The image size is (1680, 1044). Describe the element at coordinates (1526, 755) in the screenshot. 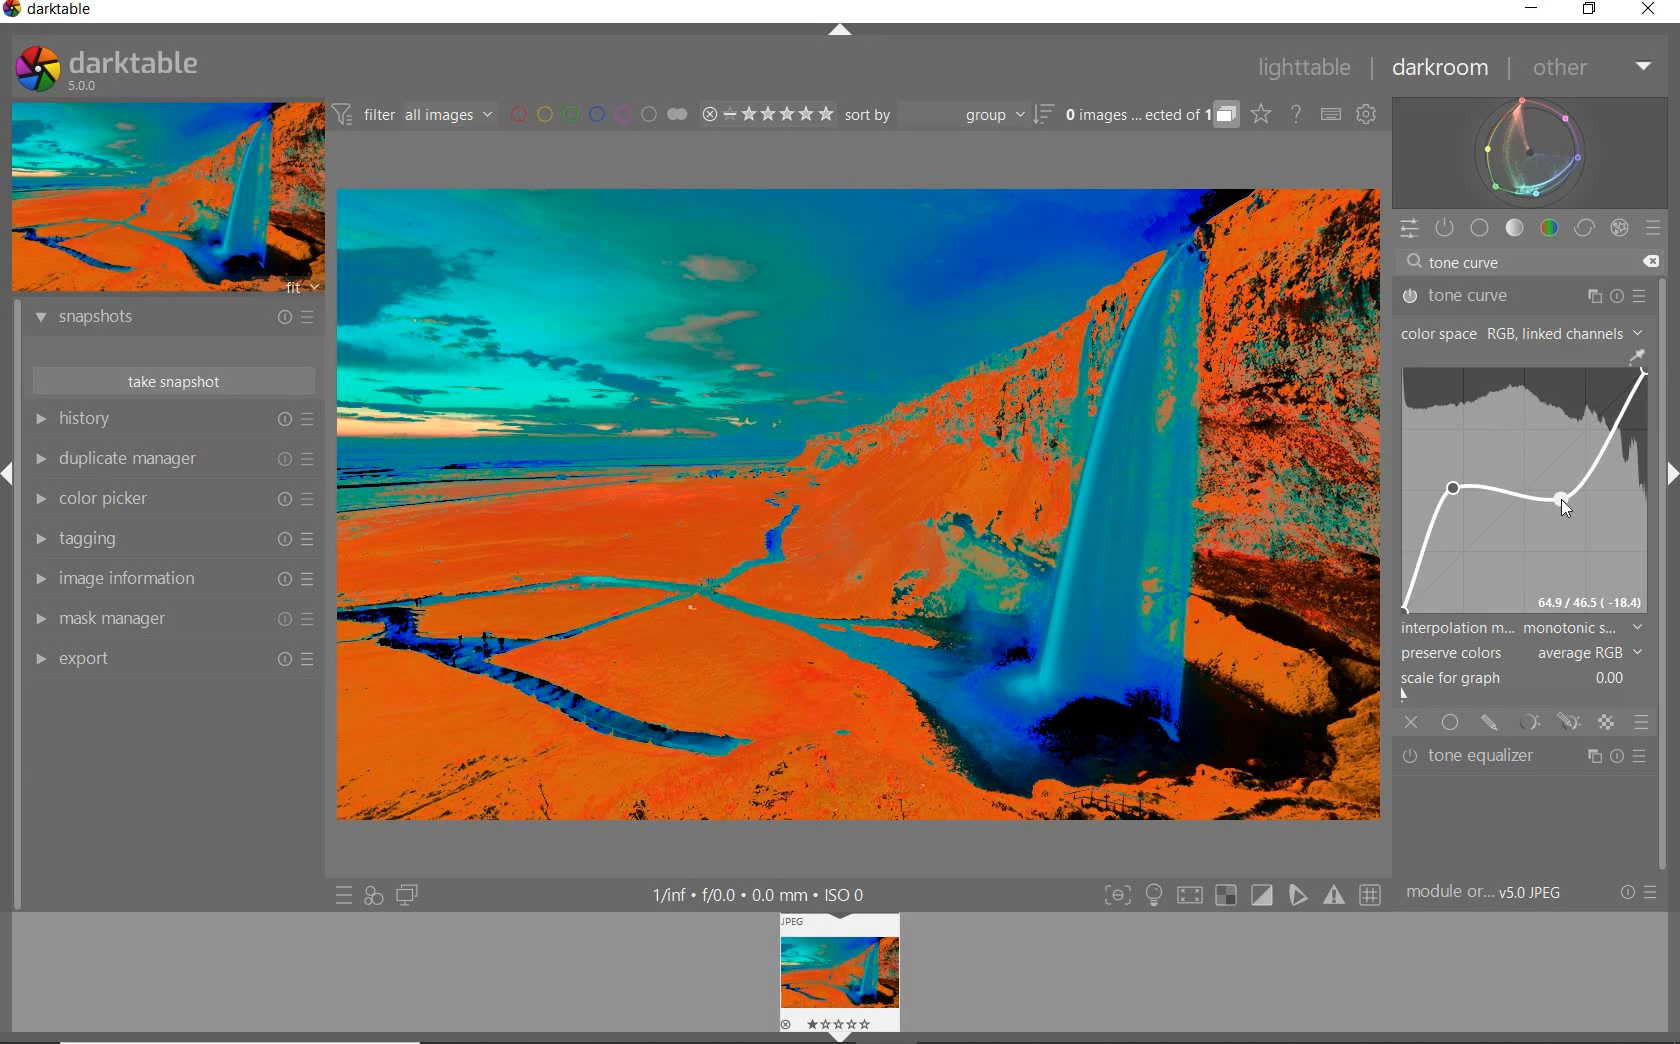

I see `tone equalizer` at that location.